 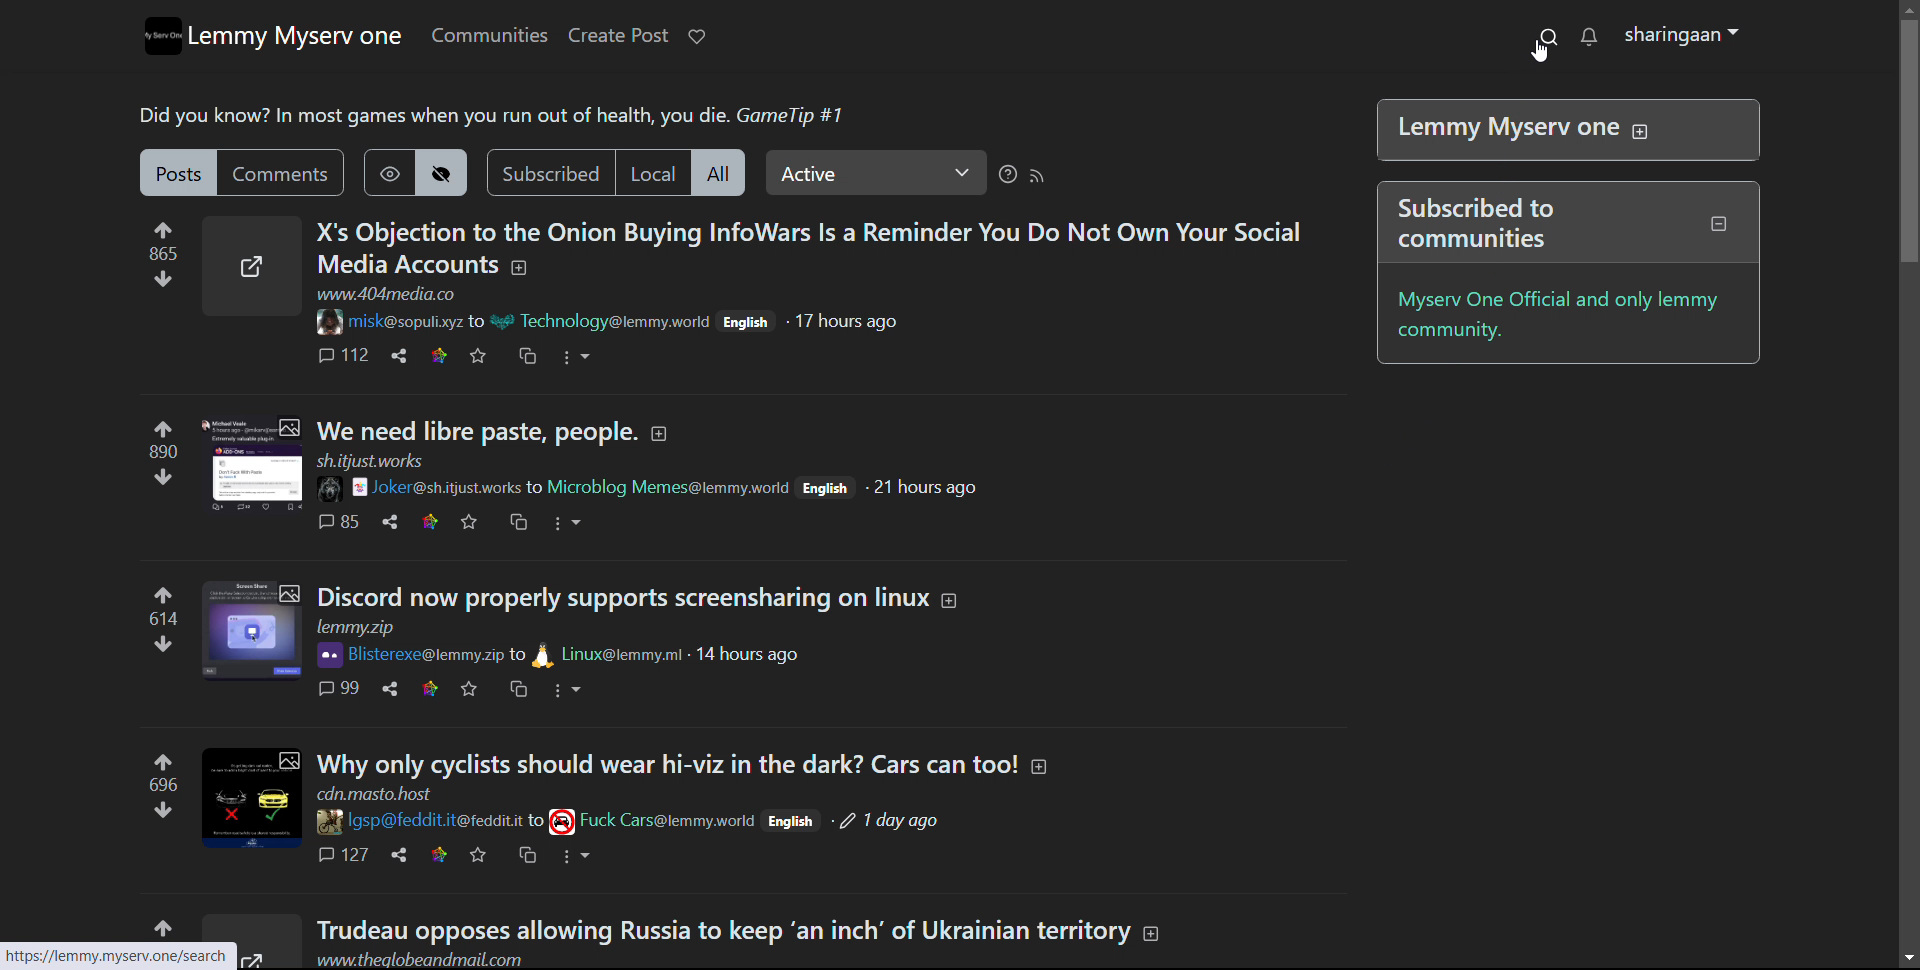 What do you see at coordinates (239, 630) in the screenshot?
I see `post image` at bounding box center [239, 630].